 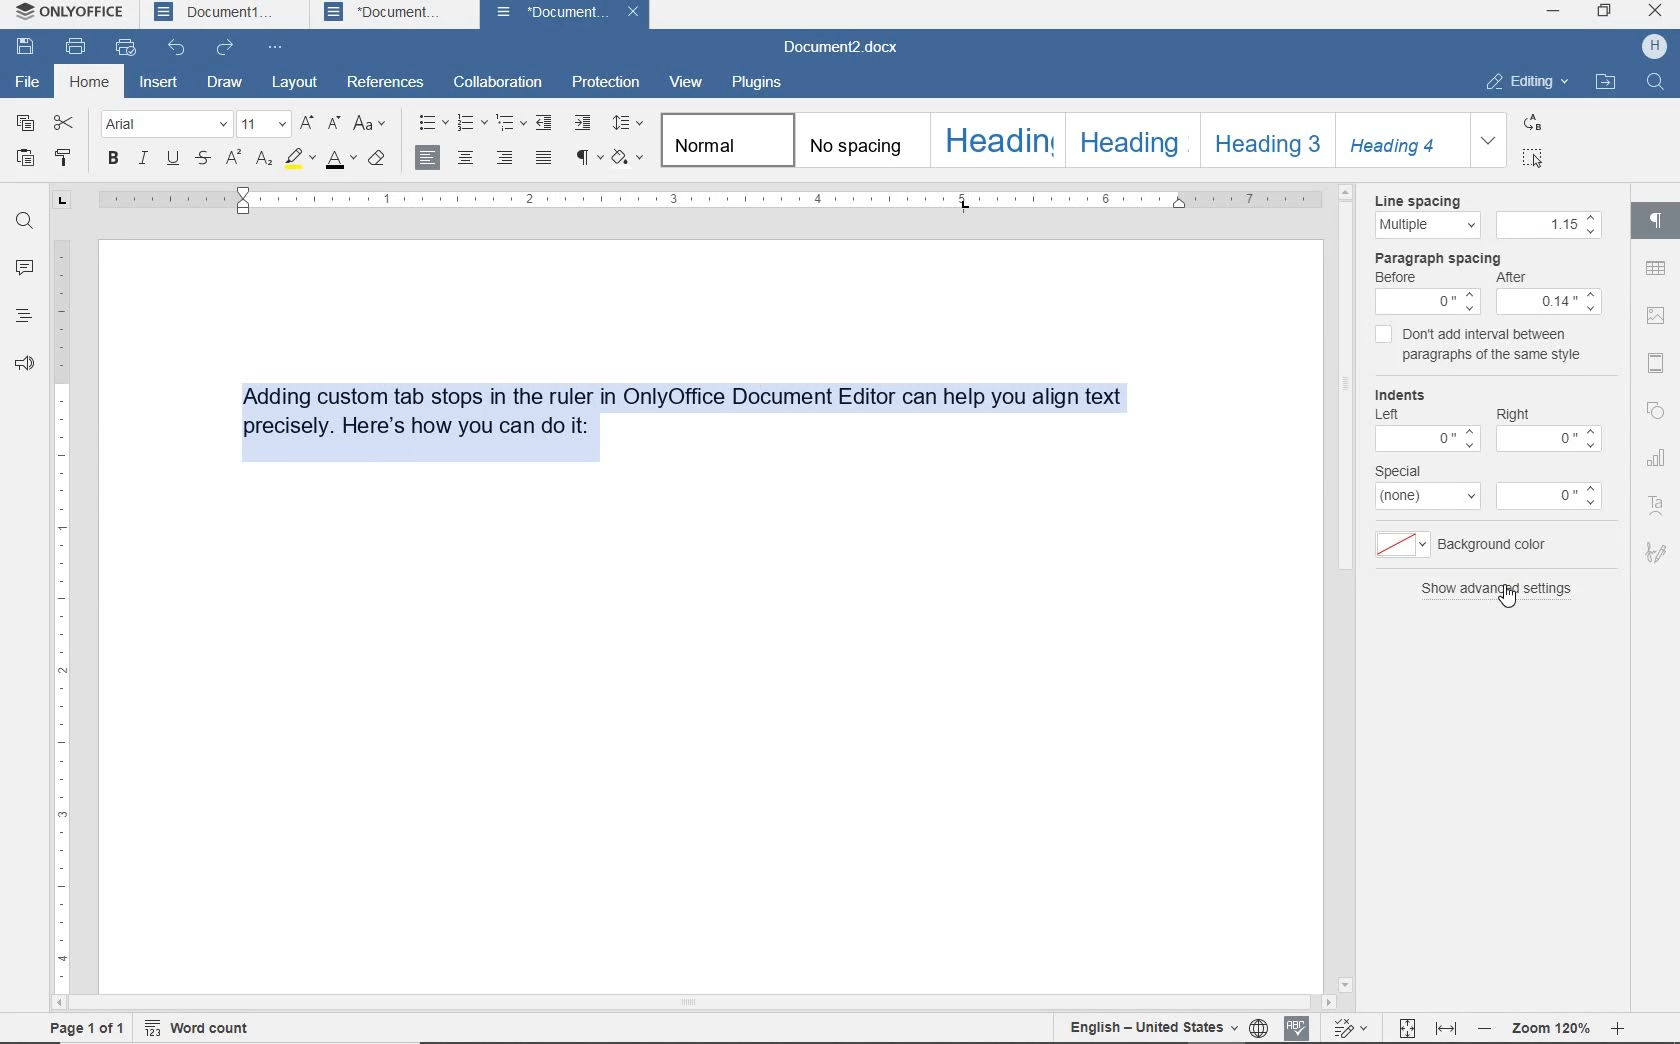 What do you see at coordinates (1524, 83) in the screenshot?
I see `editing` at bounding box center [1524, 83].